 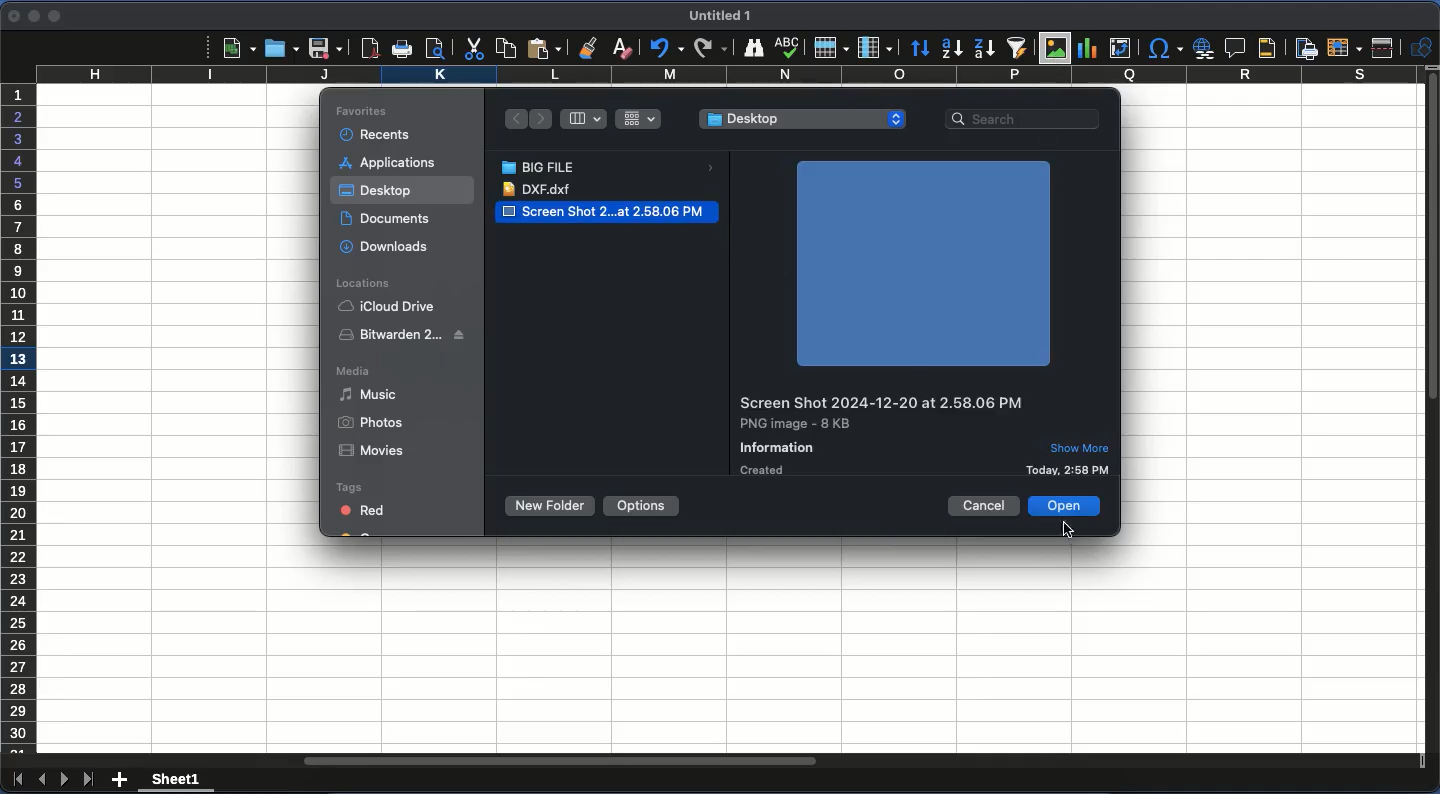 What do you see at coordinates (17, 783) in the screenshot?
I see `first sheet` at bounding box center [17, 783].